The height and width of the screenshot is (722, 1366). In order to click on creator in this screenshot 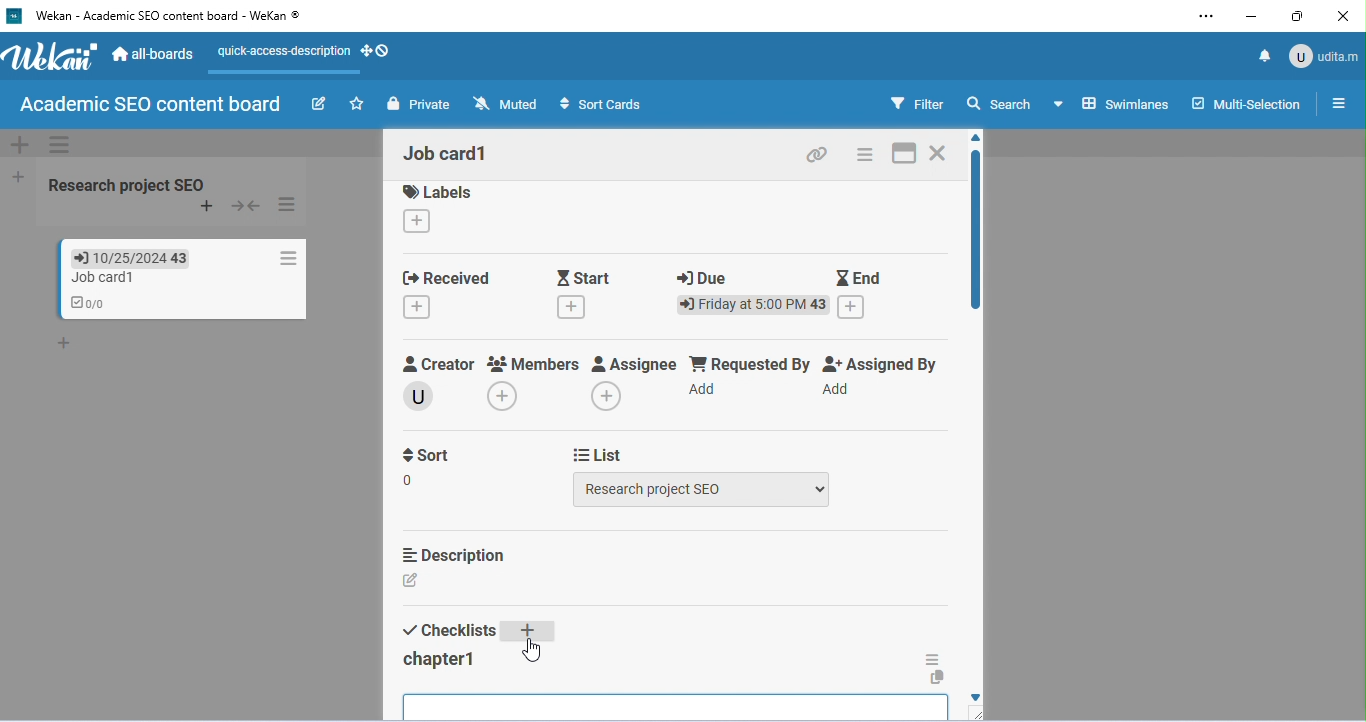, I will do `click(440, 363)`.